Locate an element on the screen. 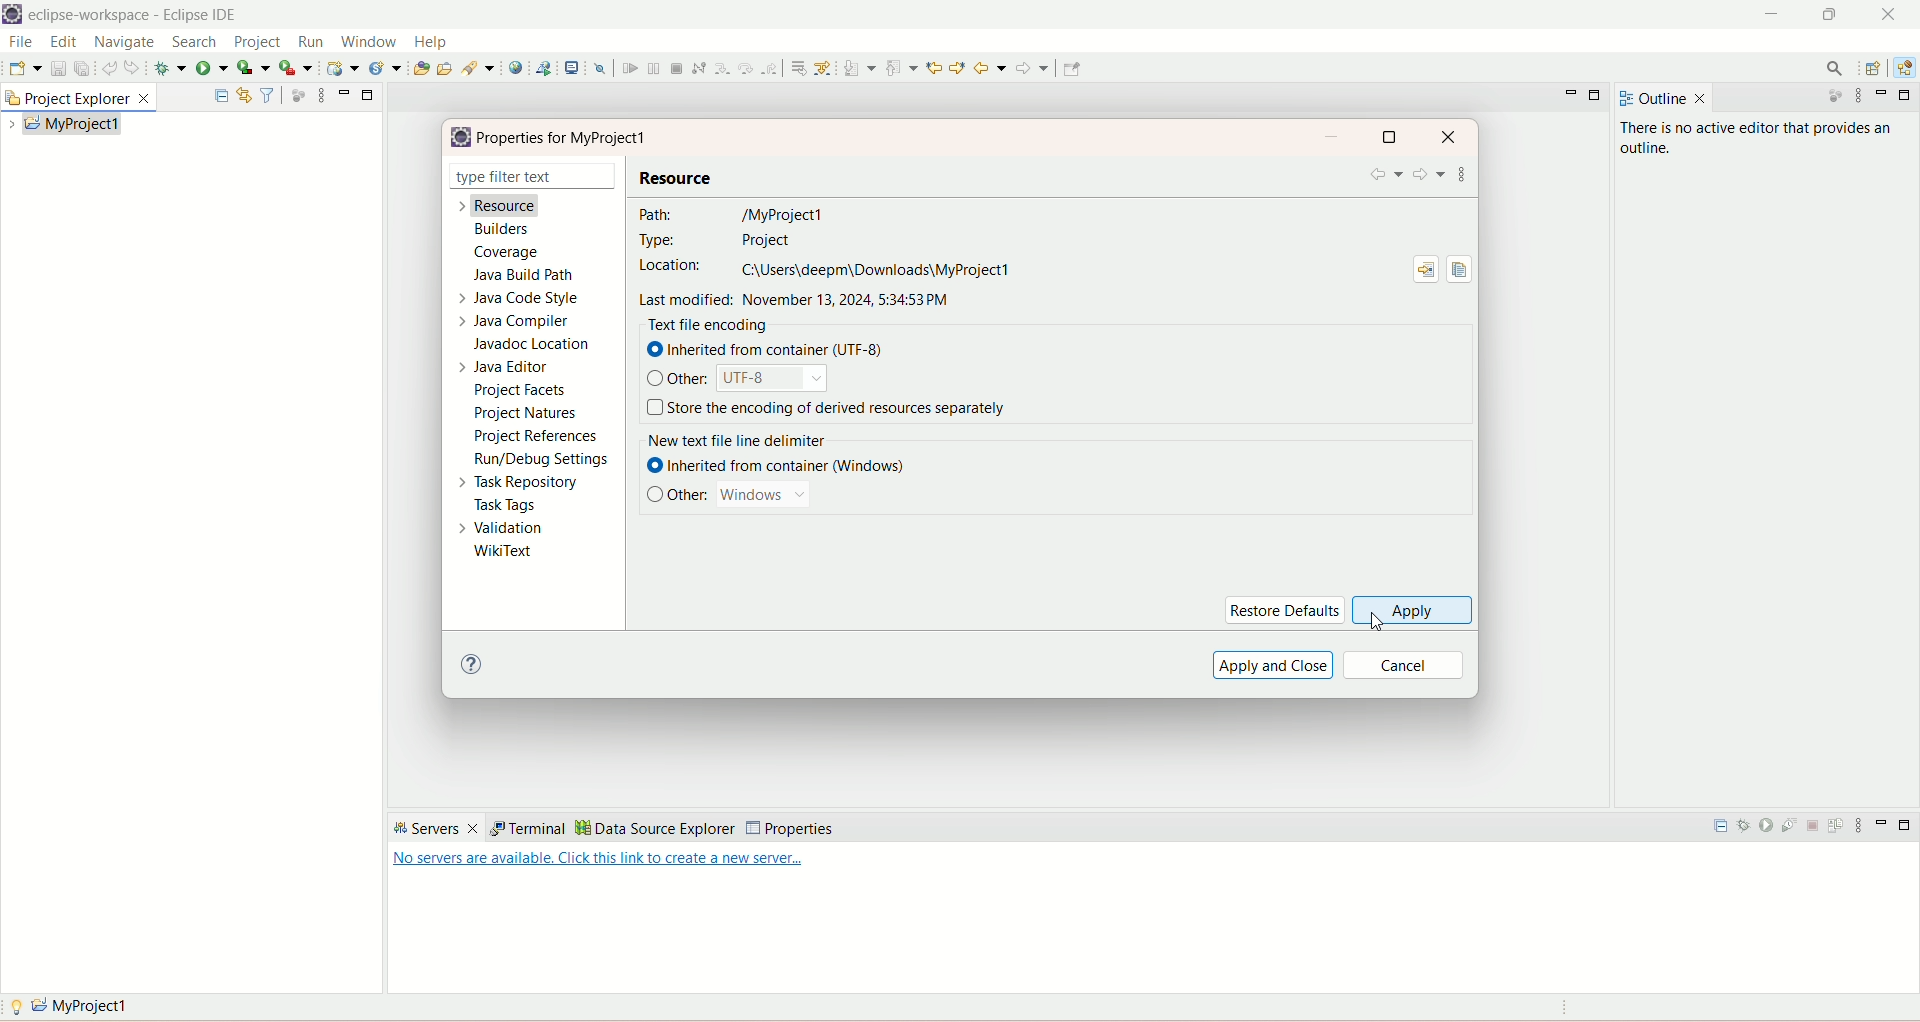 This screenshot has width=1920, height=1022. drop to frame is located at coordinates (800, 68).